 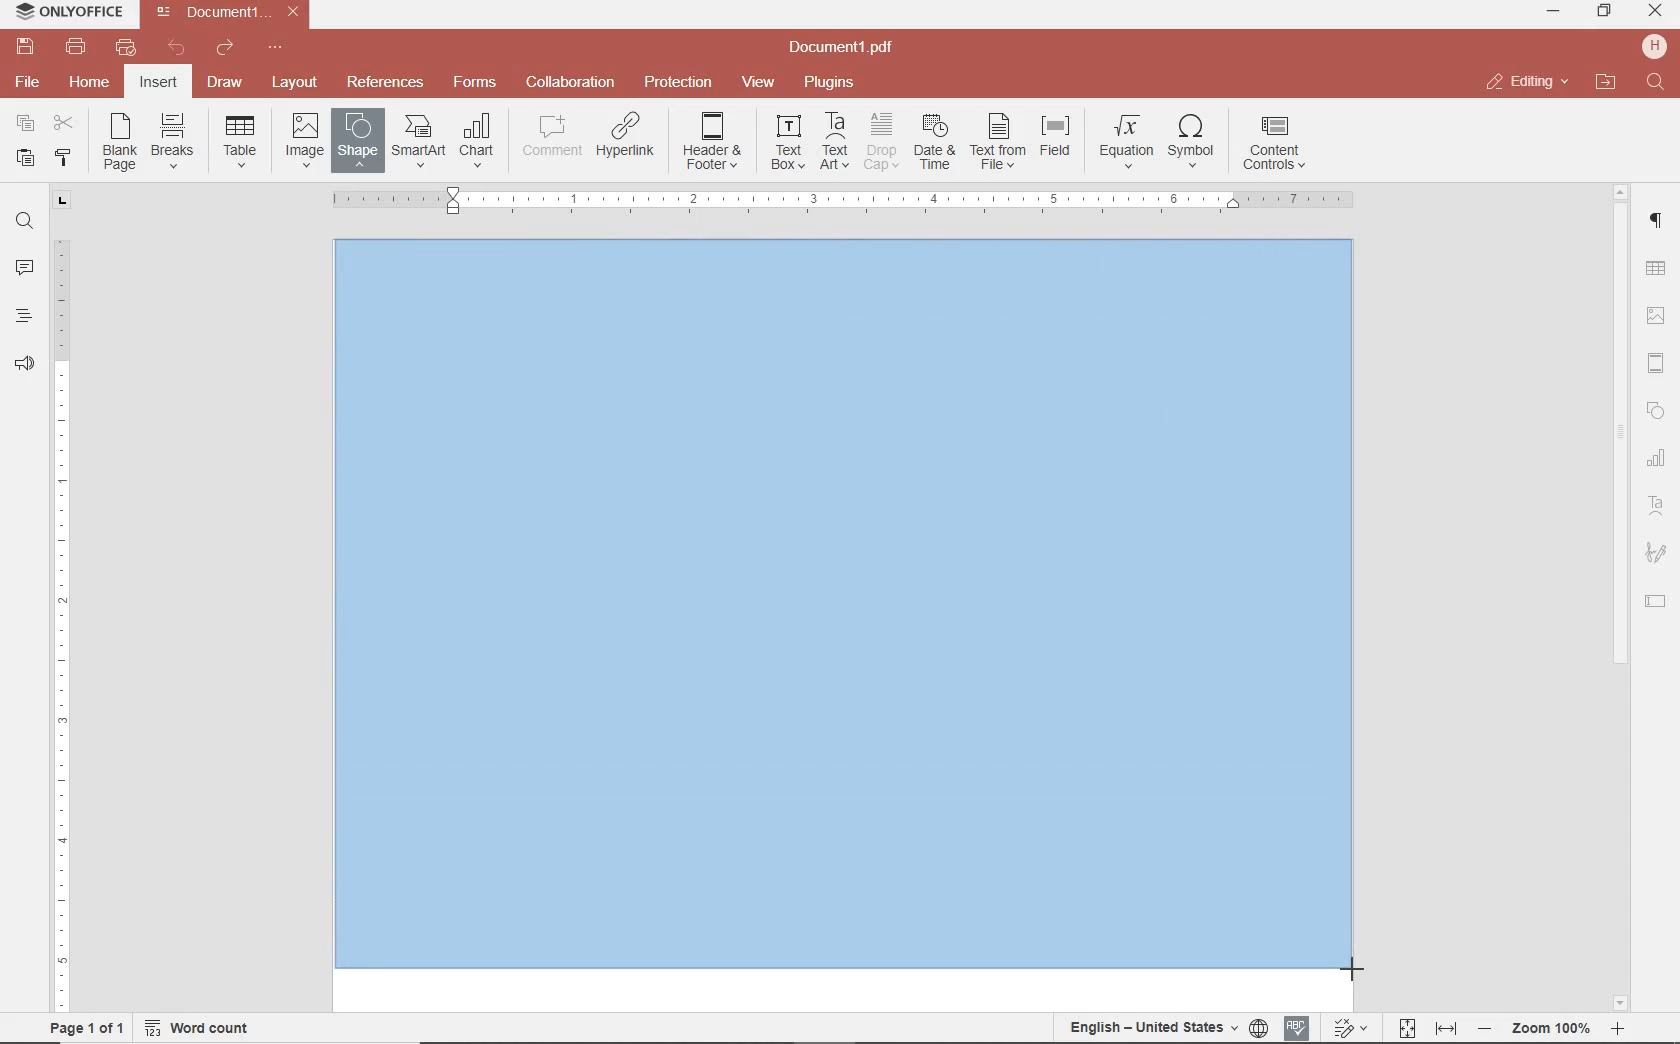 What do you see at coordinates (787, 141) in the screenshot?
I see `INSERT TEXT BOX` at bounding box center [787, 141].